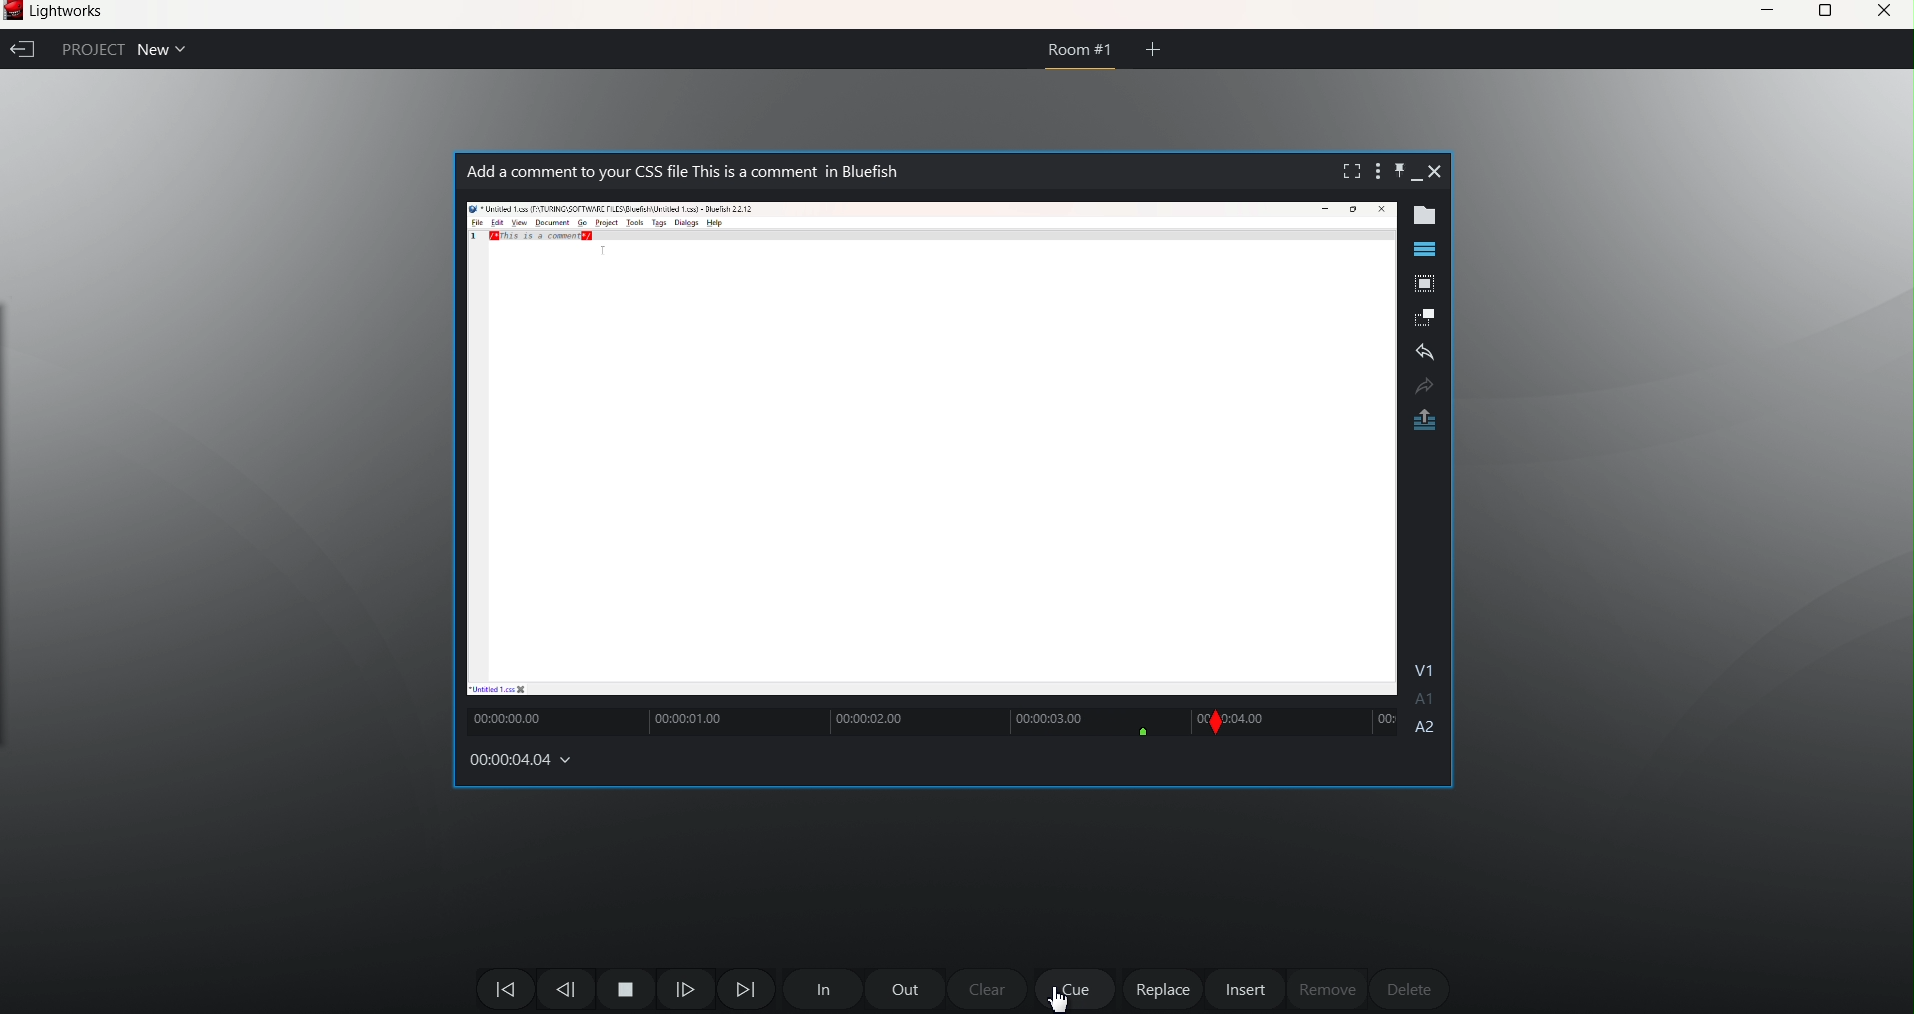 The image size is (1914, 1014). What do you see at coordinates (905, 988) in the screenshot?
I see `out` at bounding box center [905, 988].